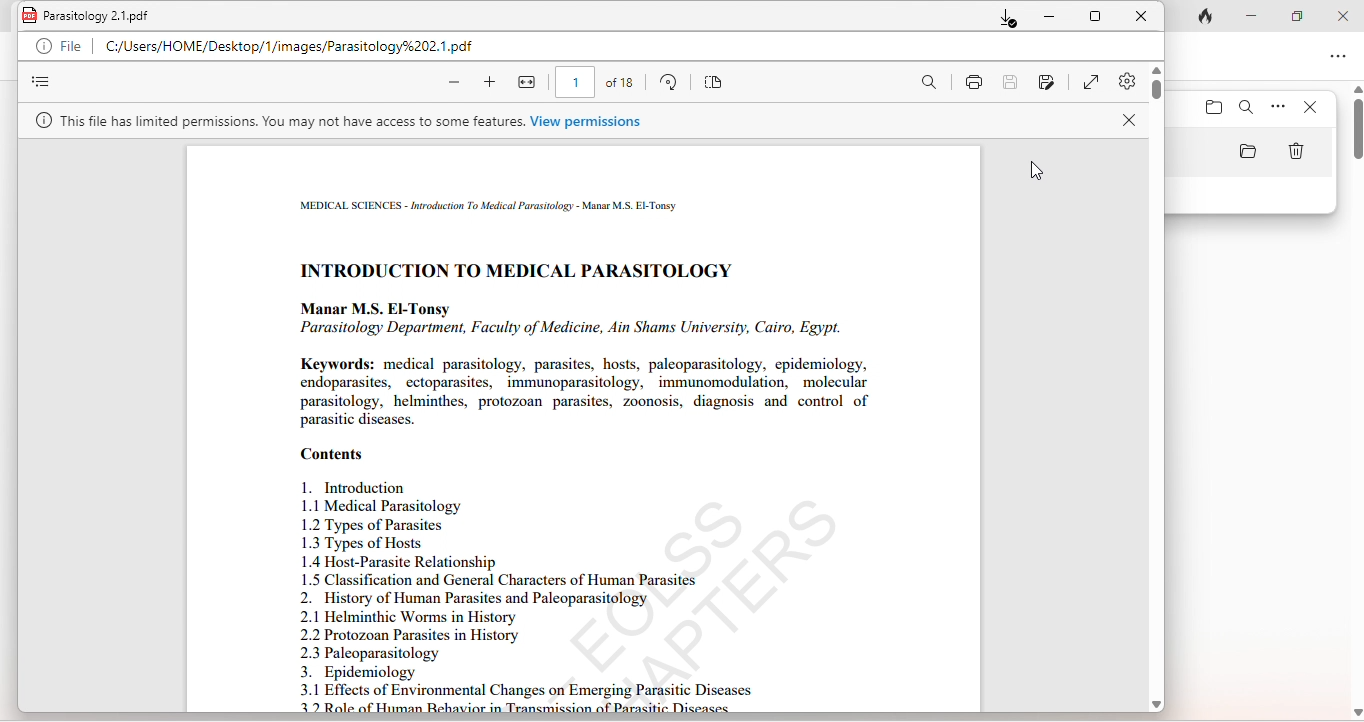  What do you see at coordinates (1049, 84) in the screenshot?
I see `save as` at bounding box center [1049, 84].